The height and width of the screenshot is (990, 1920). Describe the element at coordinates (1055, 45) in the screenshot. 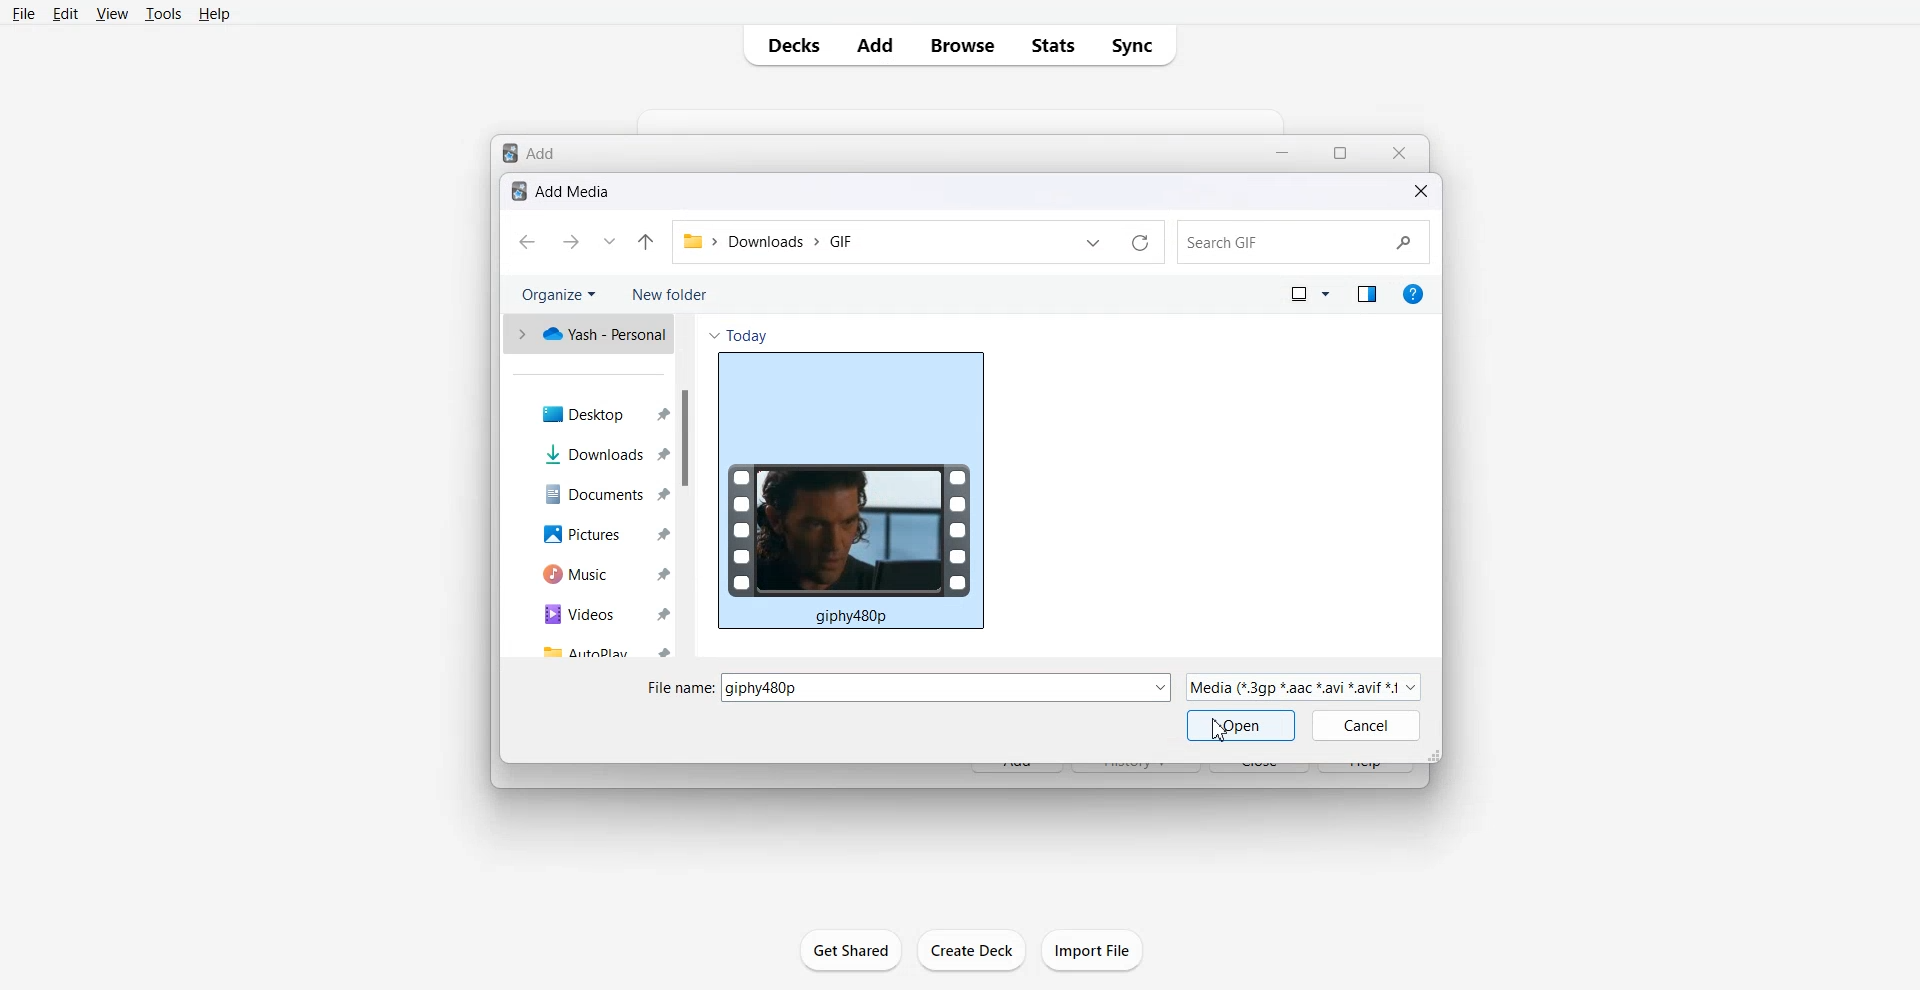

I see `Stats` at that location.